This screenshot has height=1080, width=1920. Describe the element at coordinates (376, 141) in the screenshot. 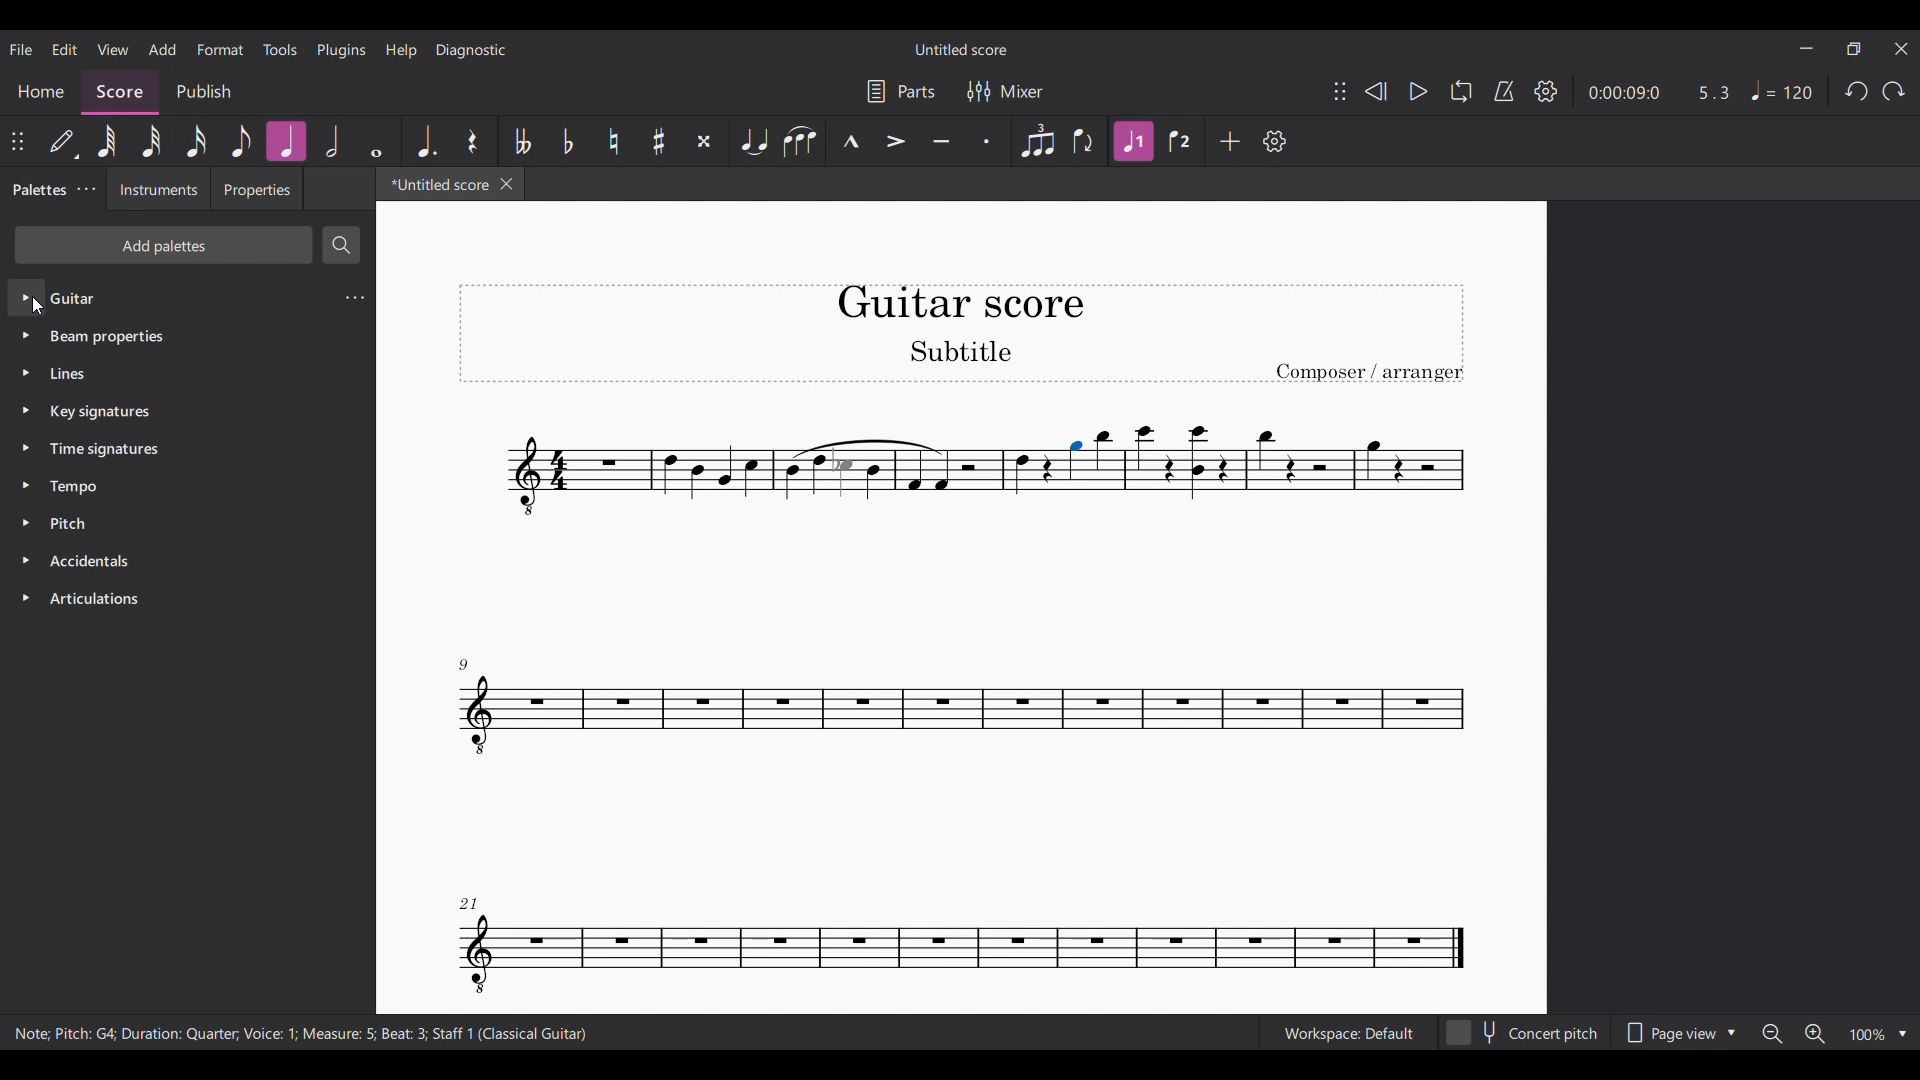

I see `Whole note` at that location.